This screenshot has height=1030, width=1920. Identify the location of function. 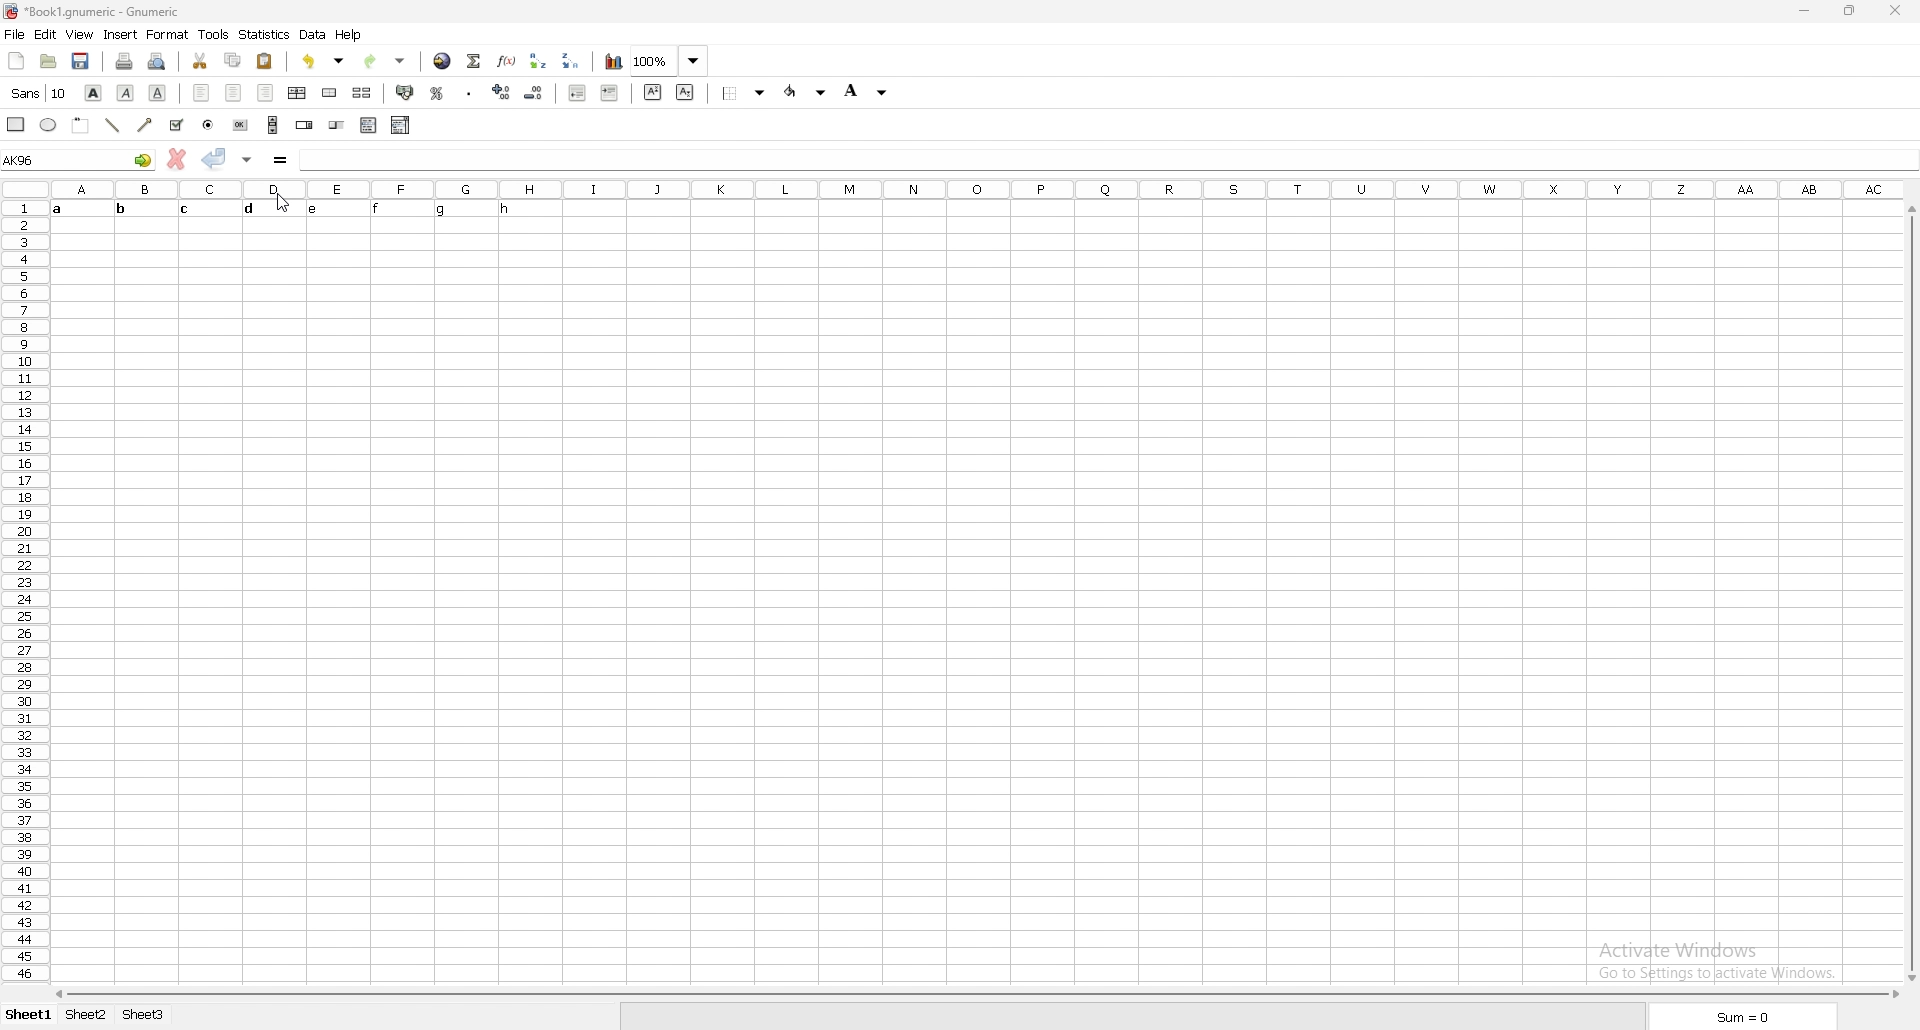
(506, 61).